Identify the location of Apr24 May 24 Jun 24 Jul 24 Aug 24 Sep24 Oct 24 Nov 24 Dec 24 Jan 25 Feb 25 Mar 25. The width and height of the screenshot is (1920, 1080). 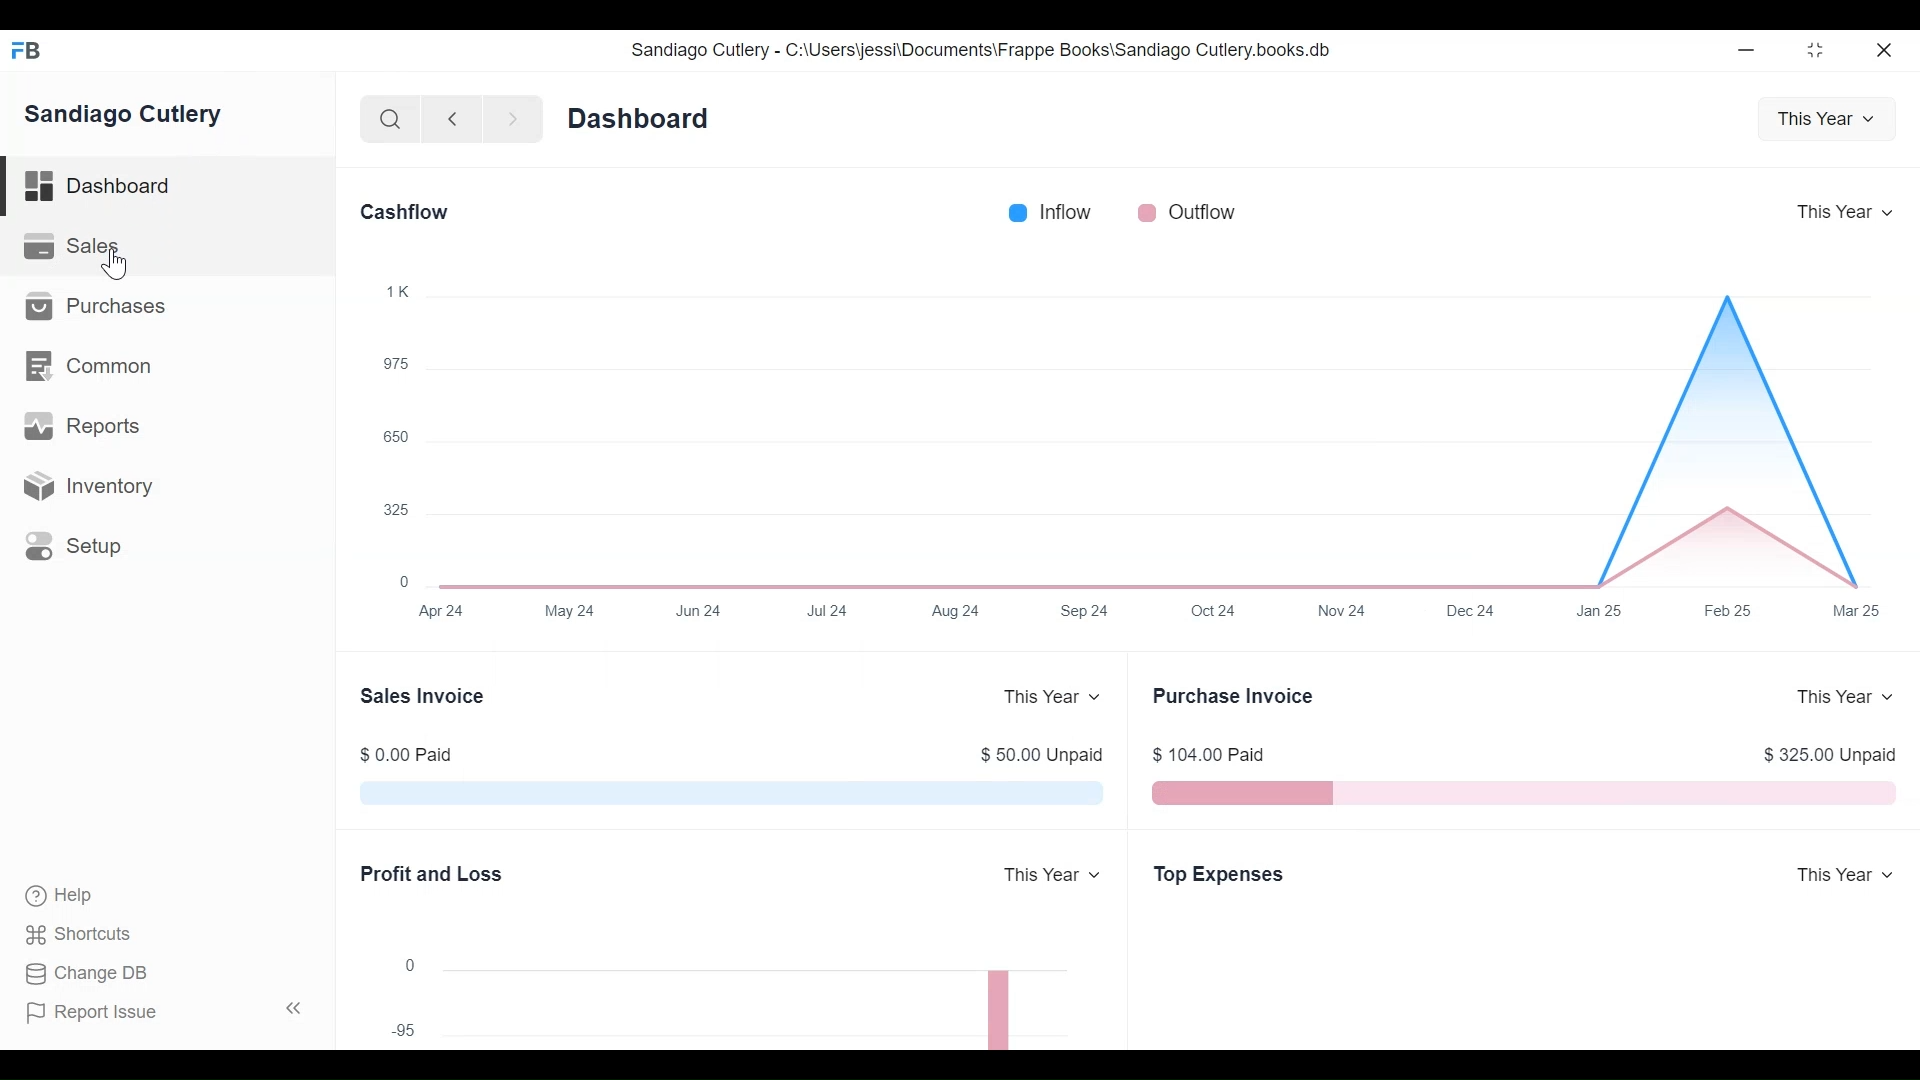
(1153, 613).